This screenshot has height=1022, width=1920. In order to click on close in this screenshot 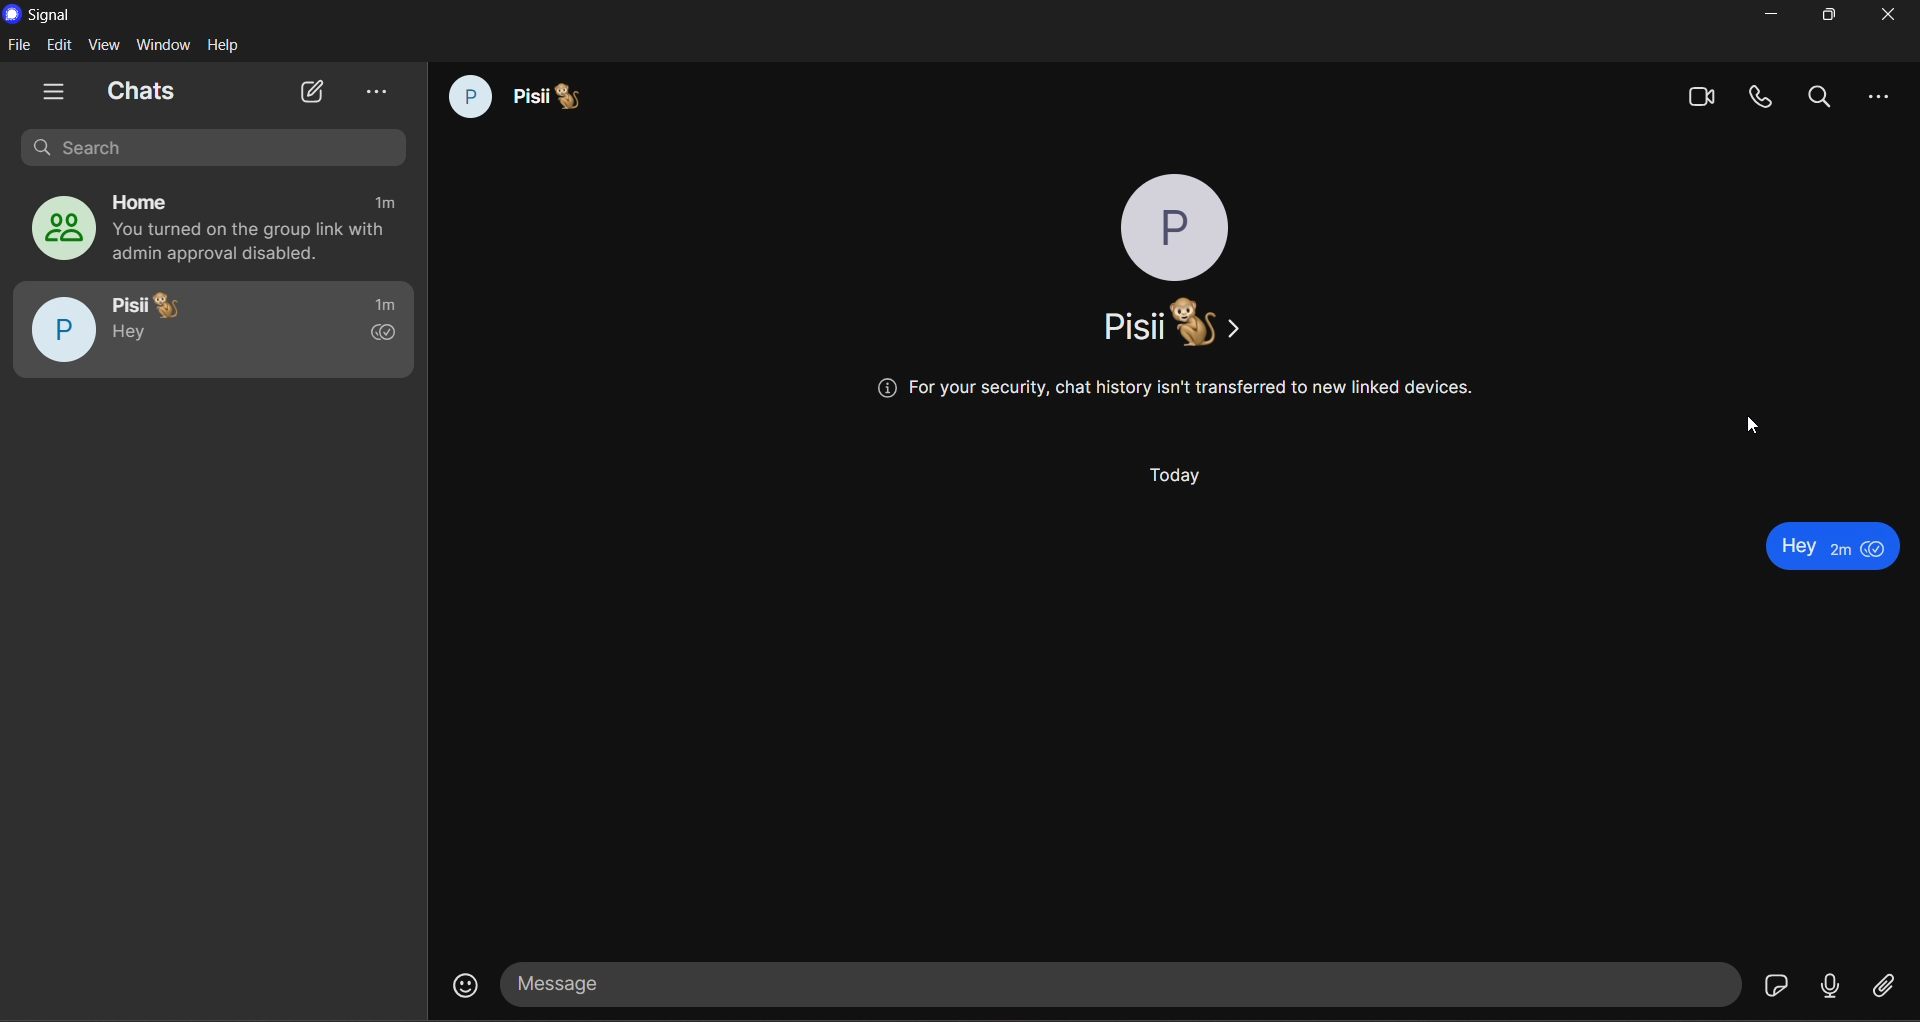, I will do `click(1891, 15)`.